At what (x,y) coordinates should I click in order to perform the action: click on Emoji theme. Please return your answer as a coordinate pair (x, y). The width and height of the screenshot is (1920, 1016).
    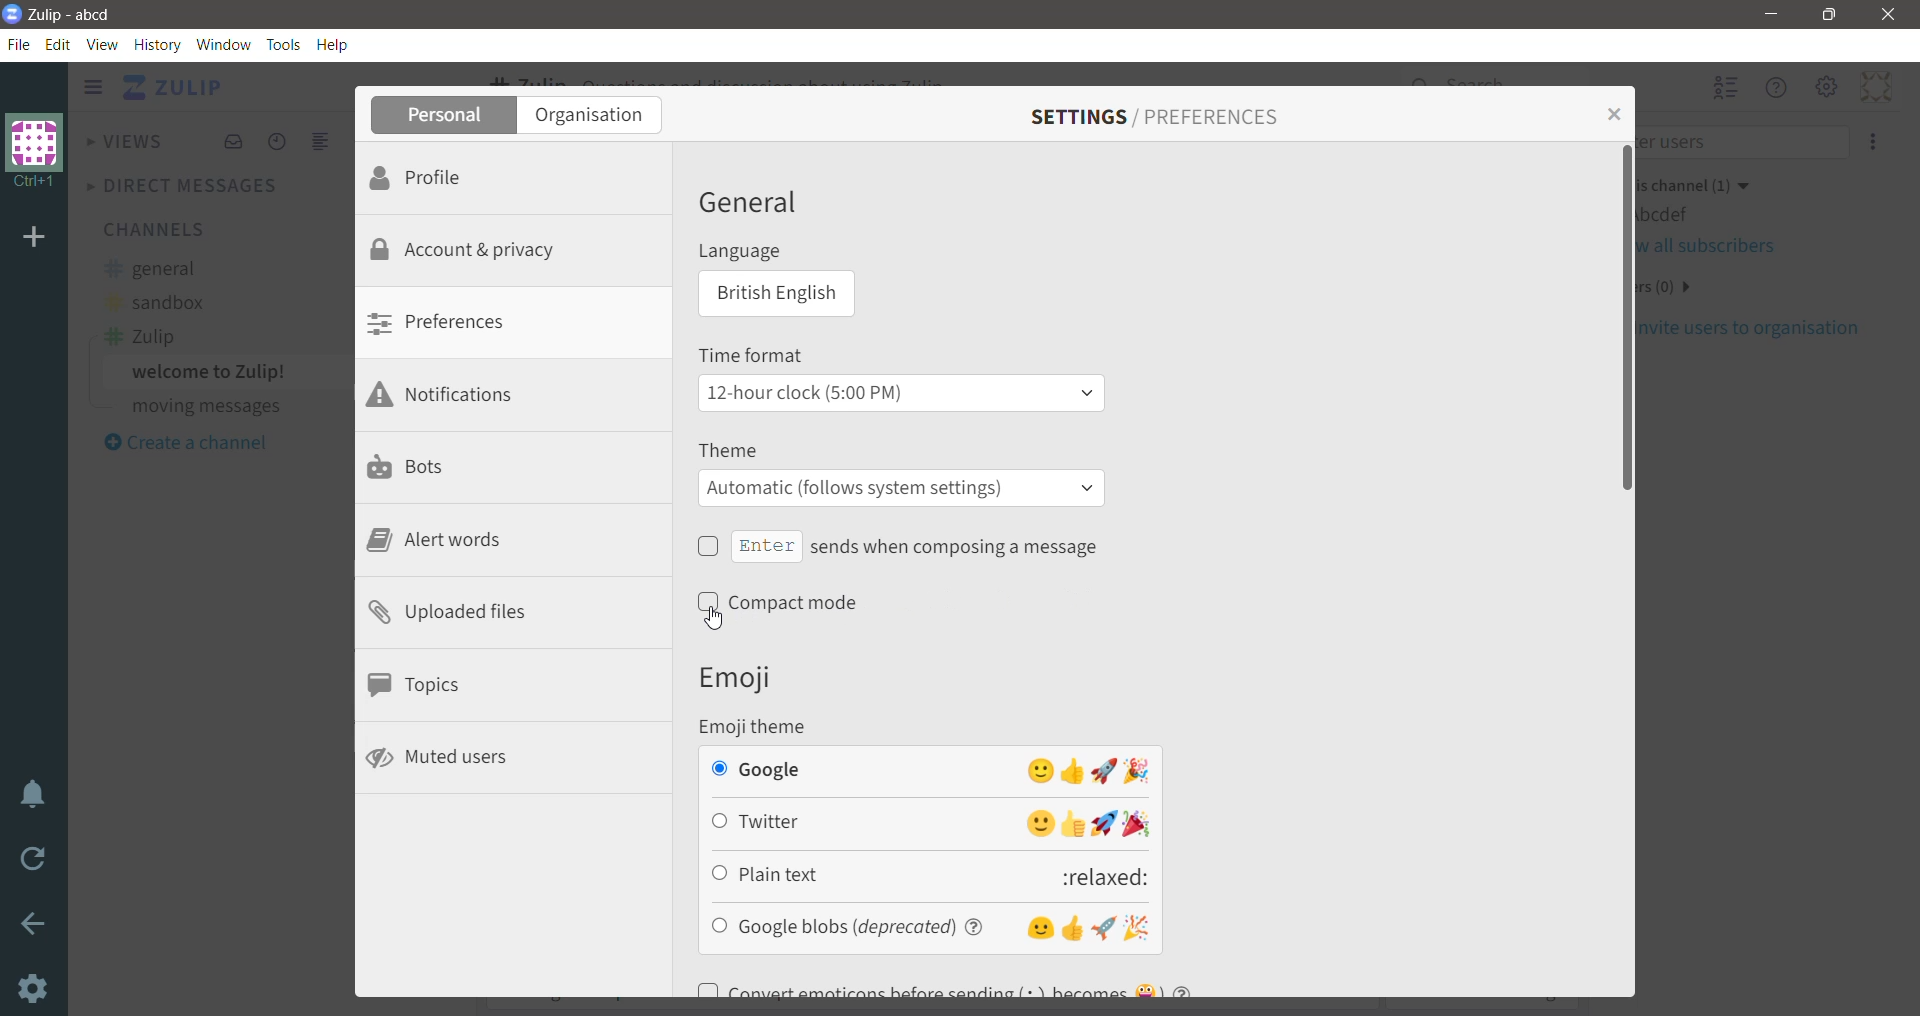
    Looking at the image, I should click on (766, 726).